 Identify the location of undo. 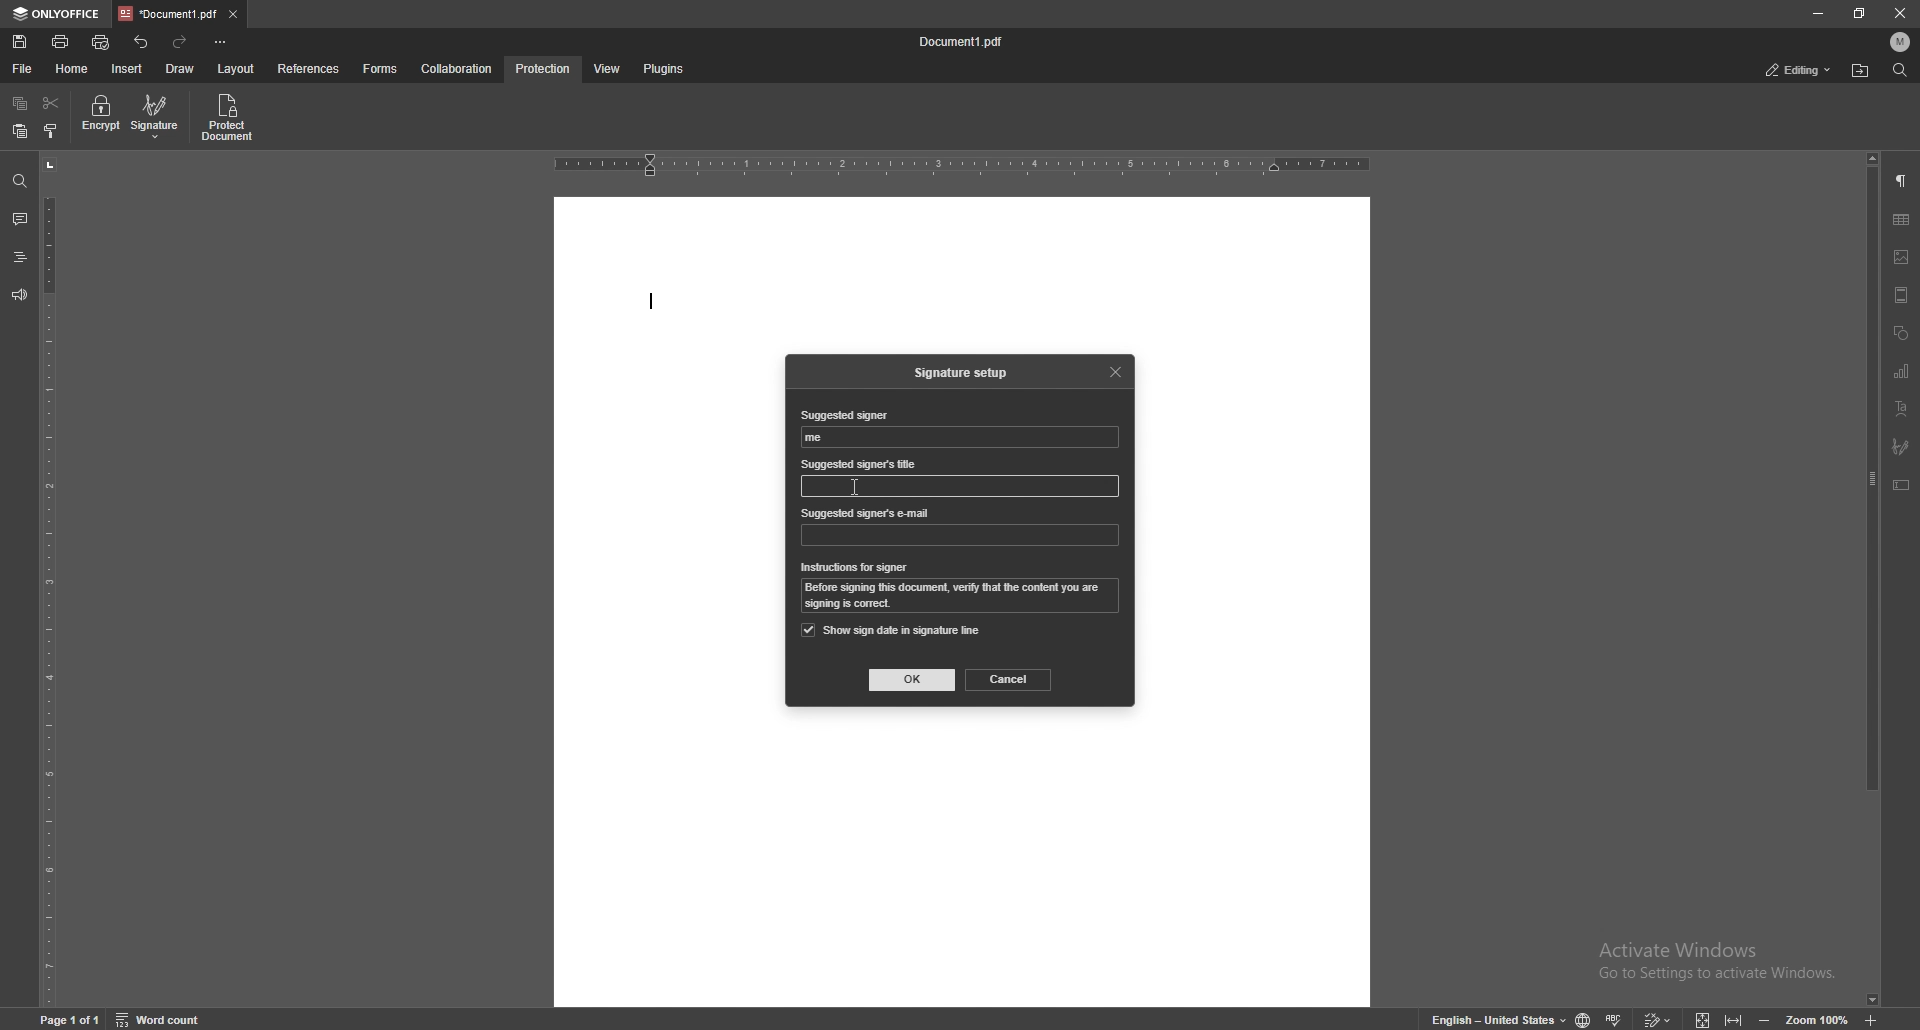
(143, 42).